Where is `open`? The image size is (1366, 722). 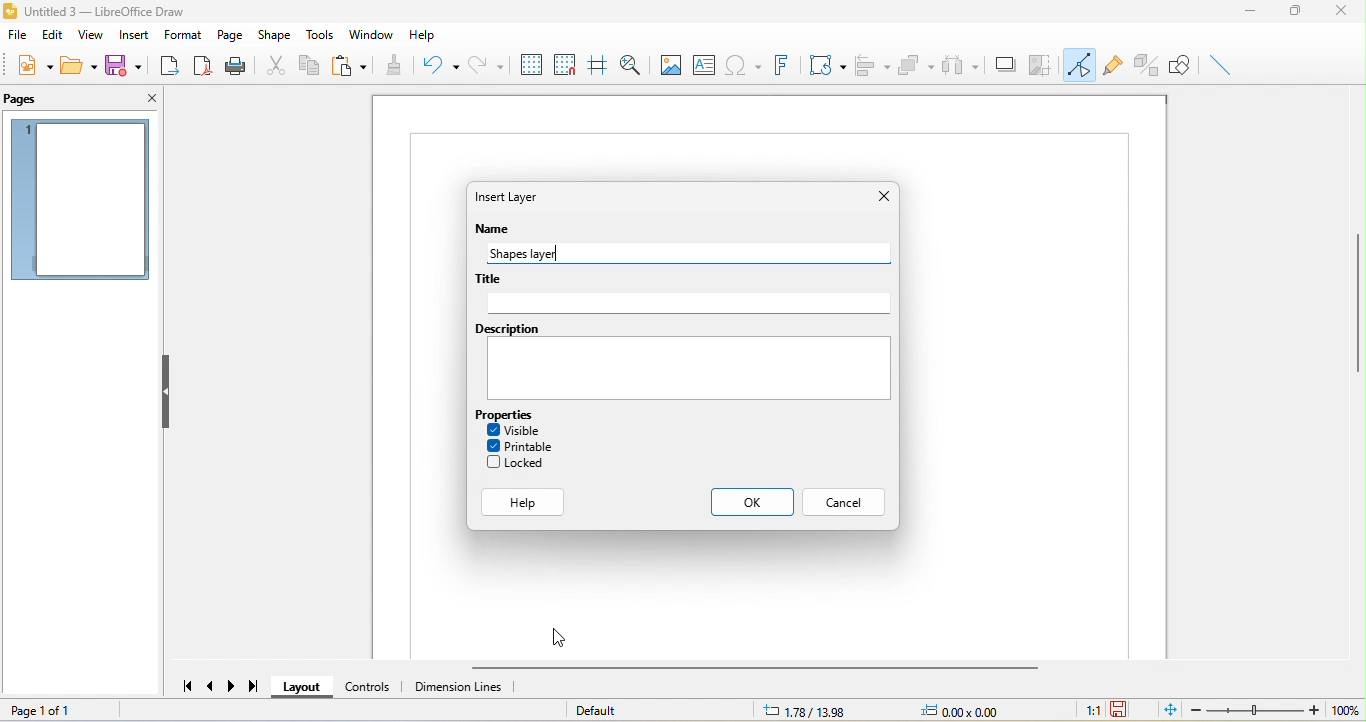
open is located at coordinates (80, 67).